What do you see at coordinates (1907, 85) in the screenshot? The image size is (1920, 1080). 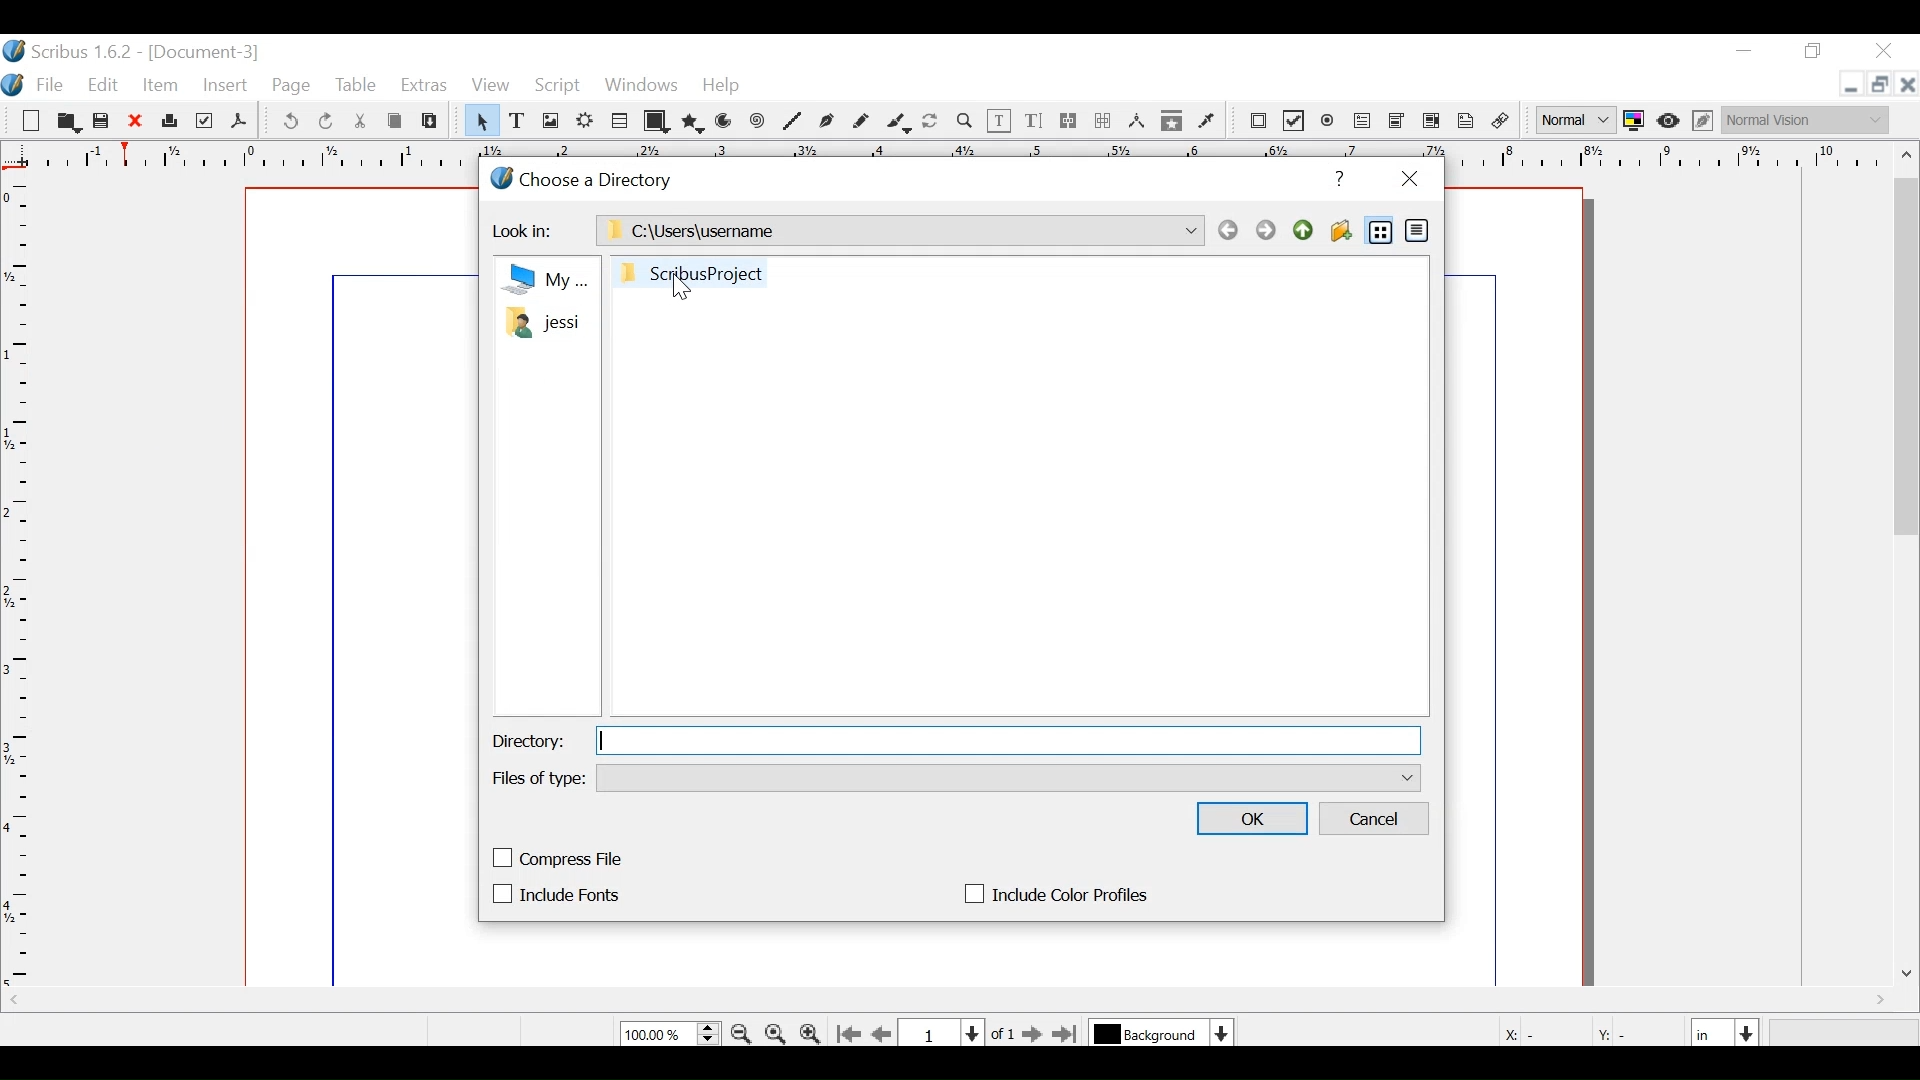 I see `Close` at bounding box center [1907, 85].